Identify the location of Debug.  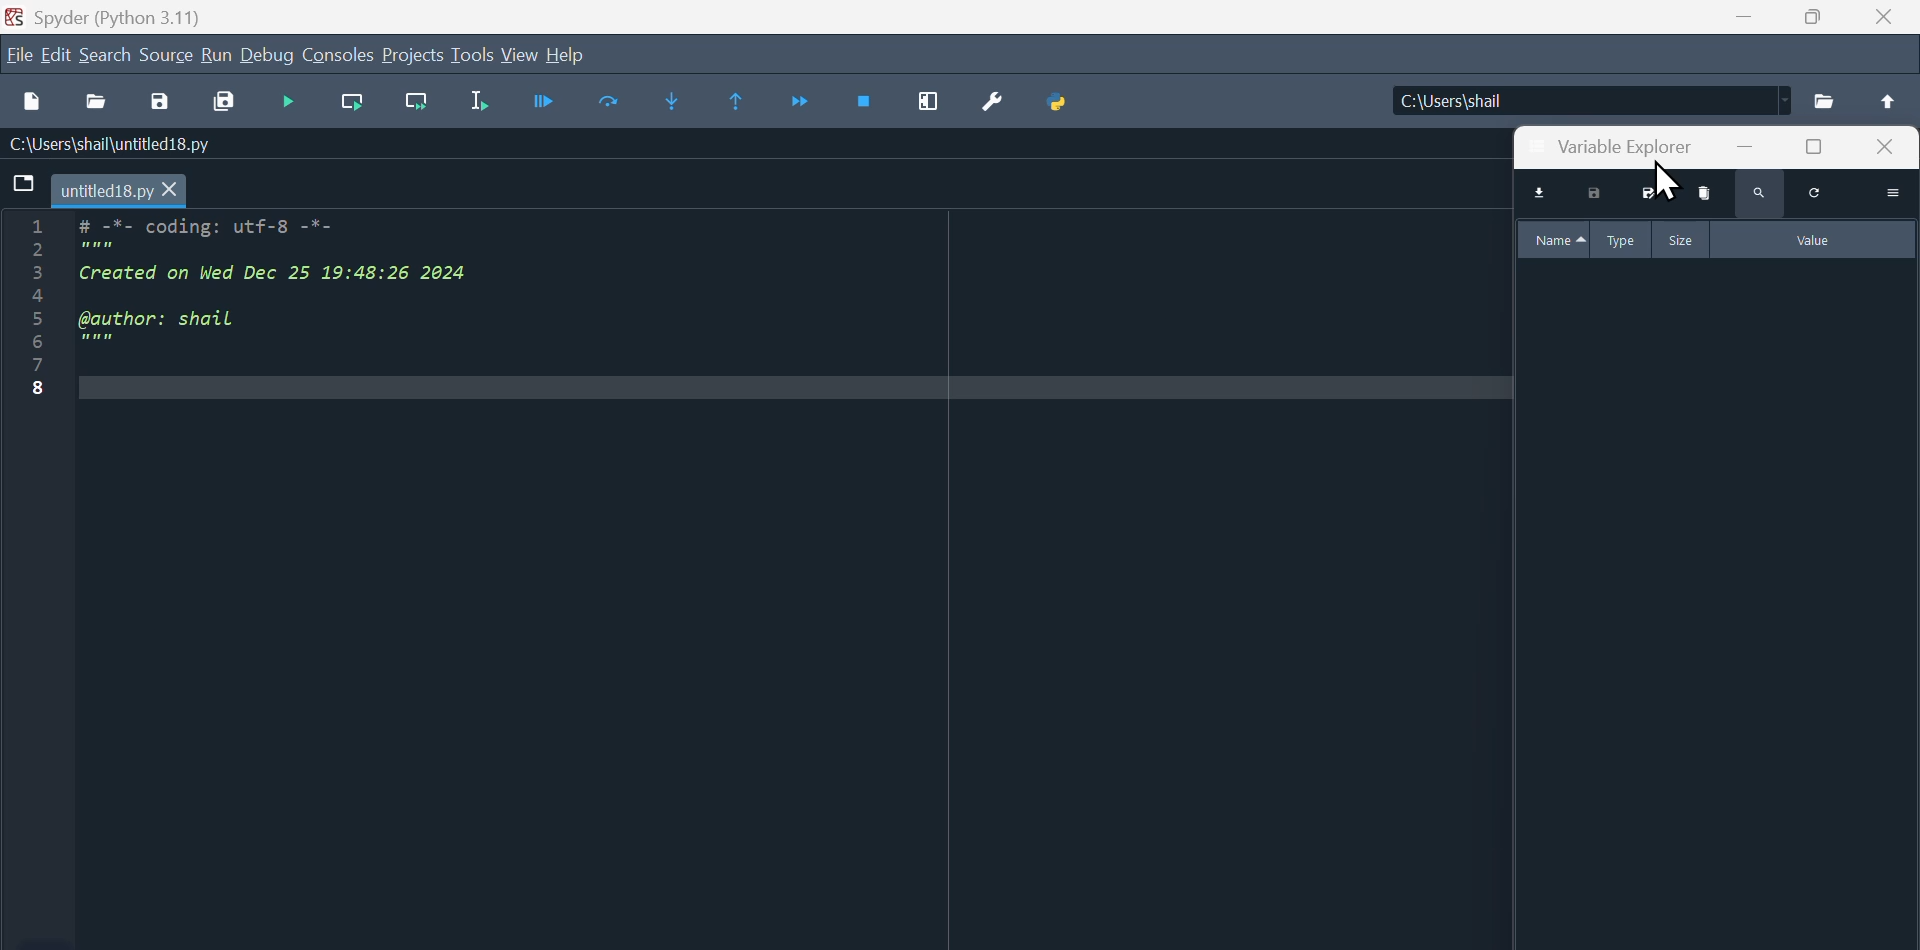
(267, 54).